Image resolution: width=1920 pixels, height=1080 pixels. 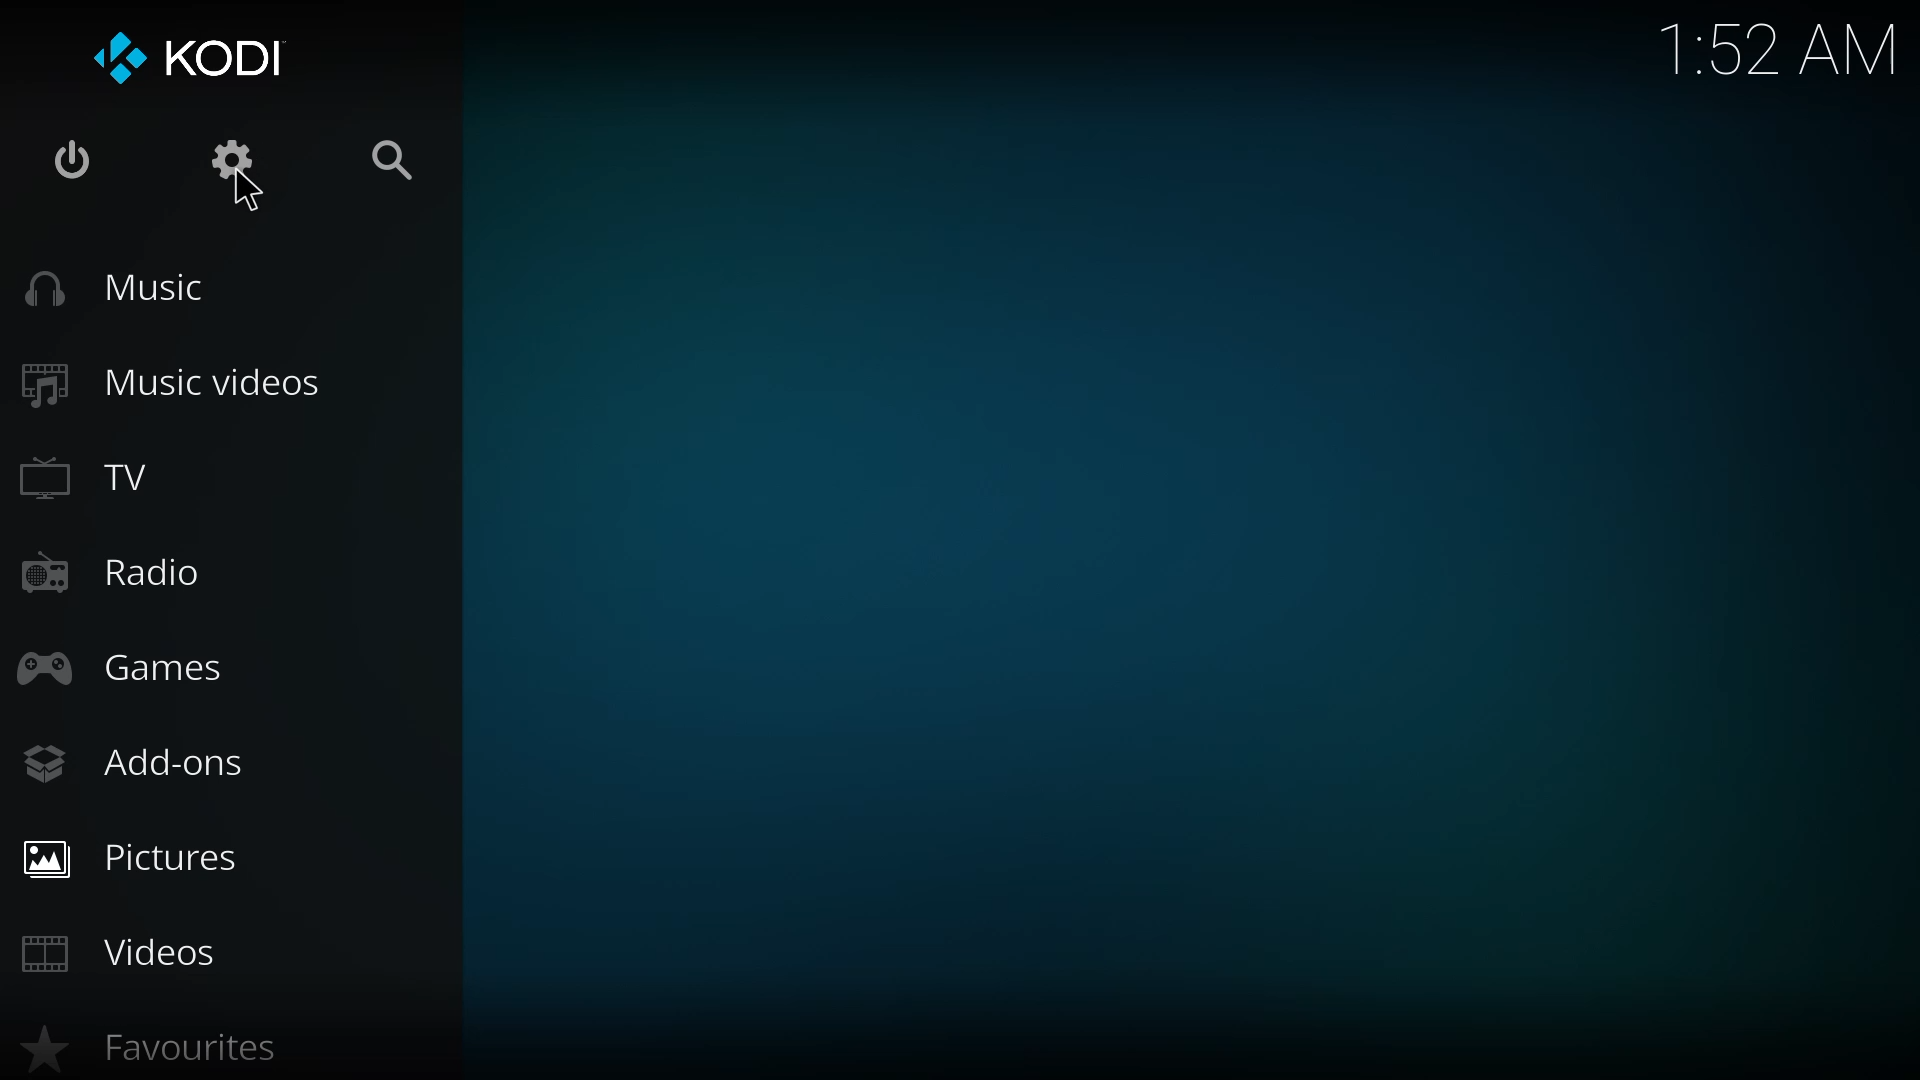 I want to click on videos, so click(x=123, y=950).